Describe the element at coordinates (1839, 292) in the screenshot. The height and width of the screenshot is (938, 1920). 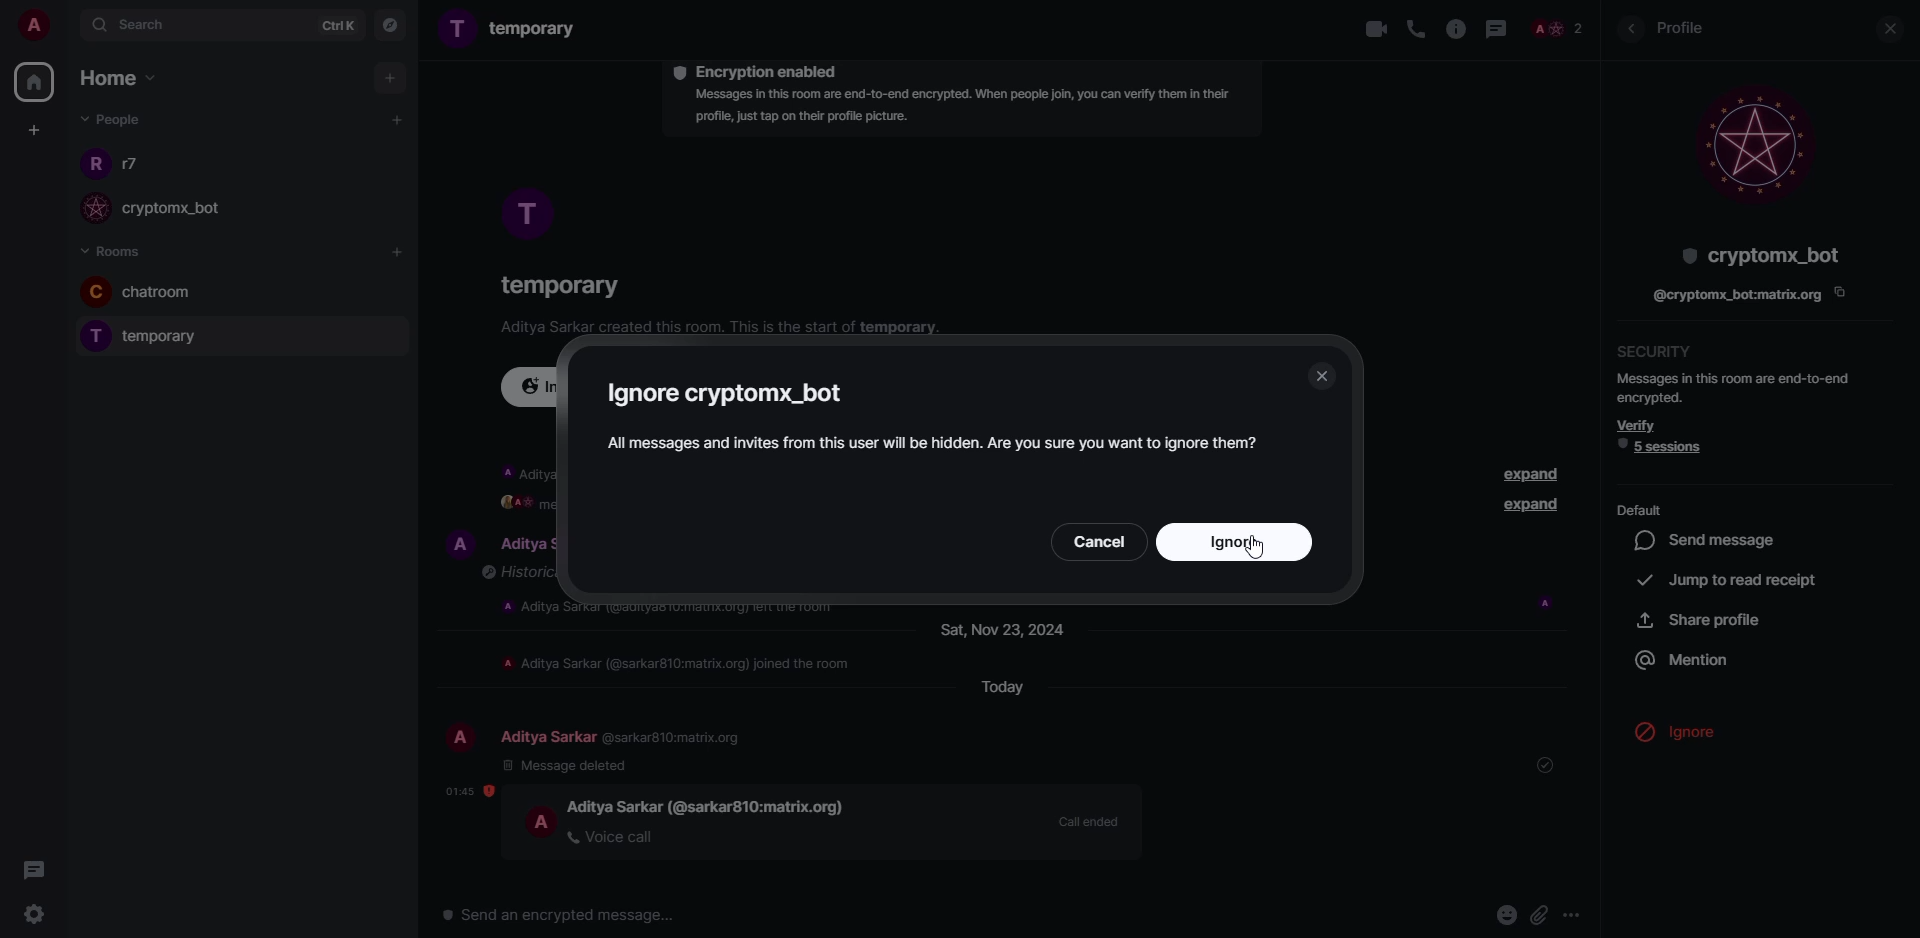
I see `copy` at that location.